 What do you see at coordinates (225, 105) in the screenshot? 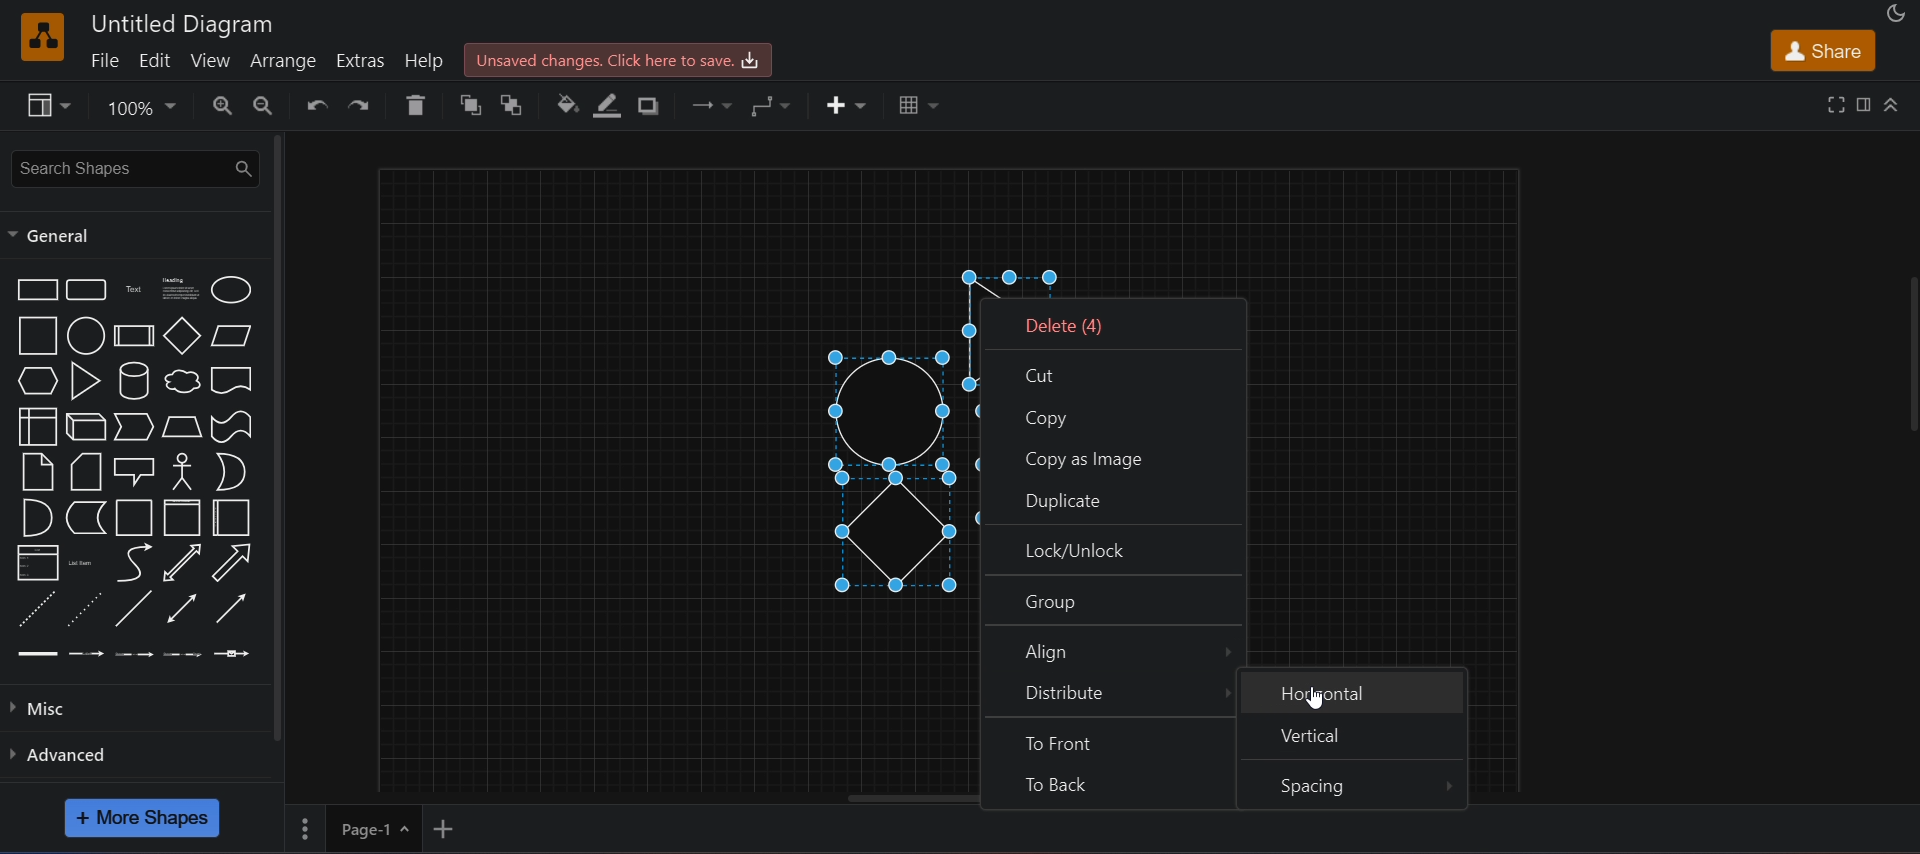
I see `zoom in` at bounding box center [225, 105].